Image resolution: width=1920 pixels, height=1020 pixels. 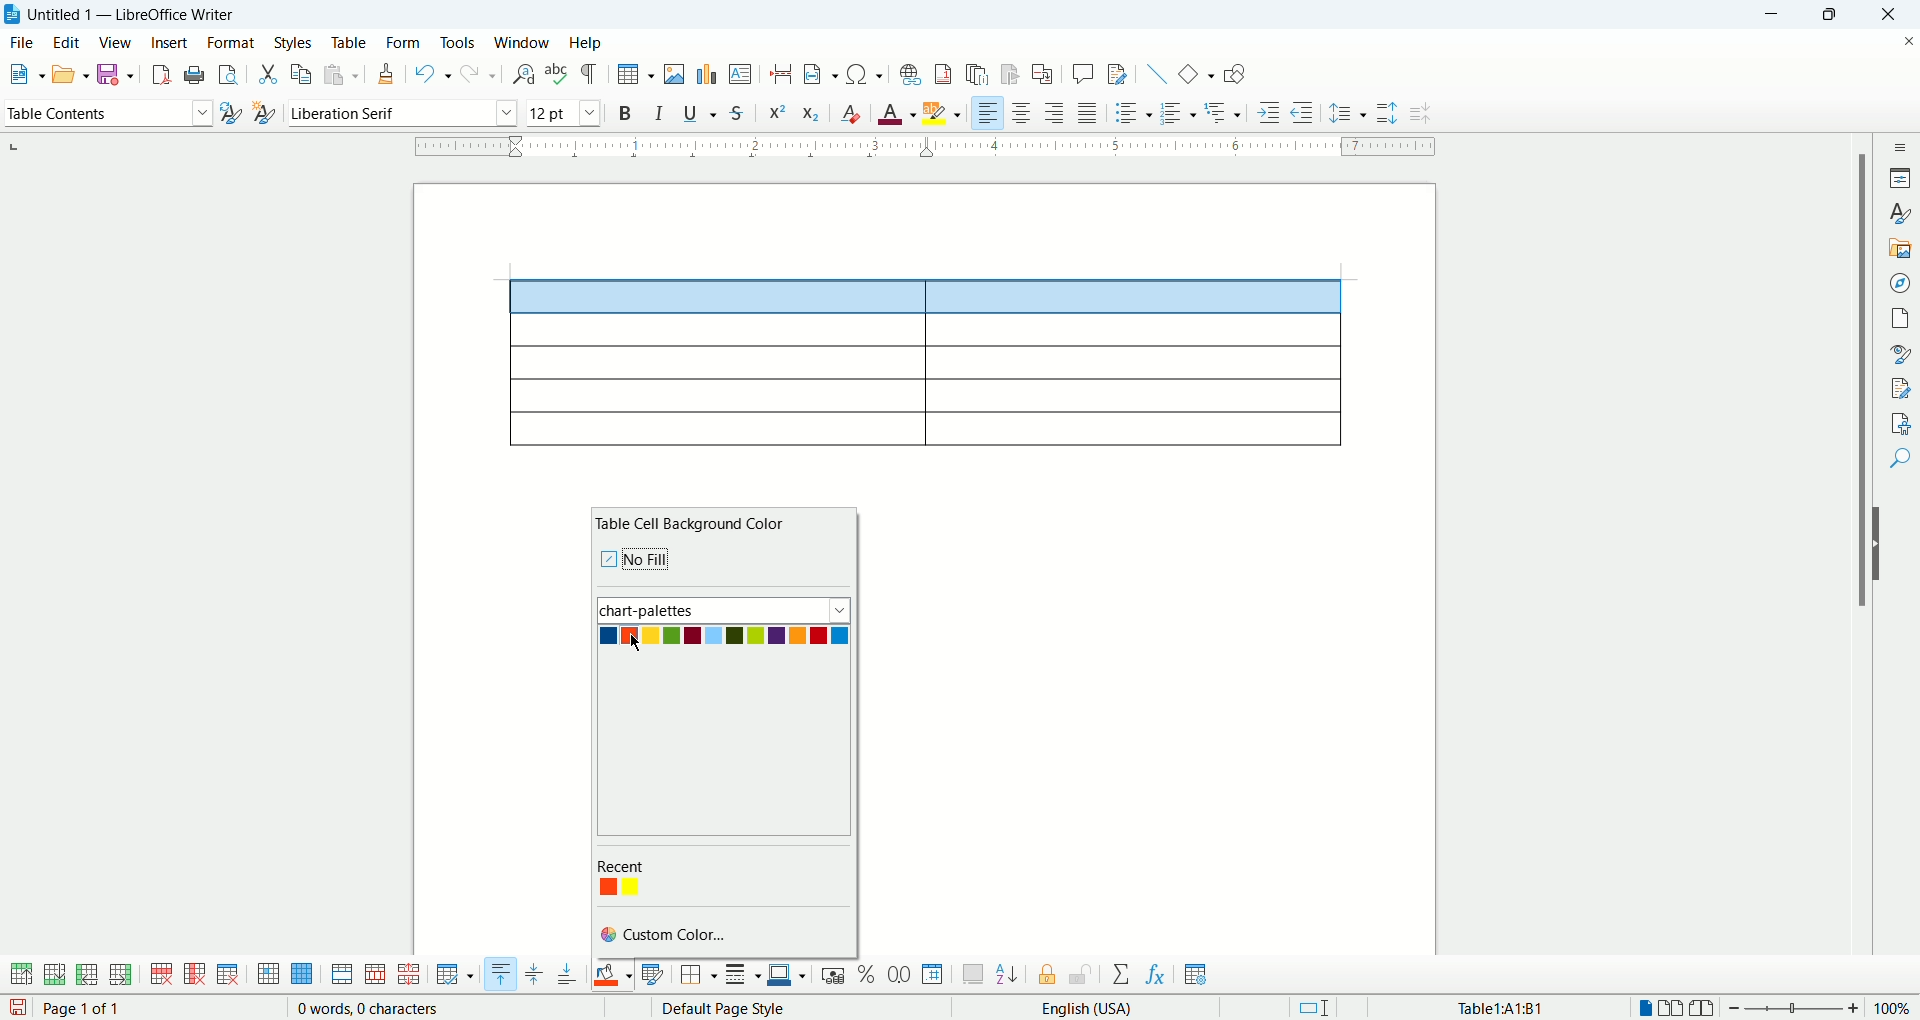 I want to click on find and replace, so click(x=526, y=75).